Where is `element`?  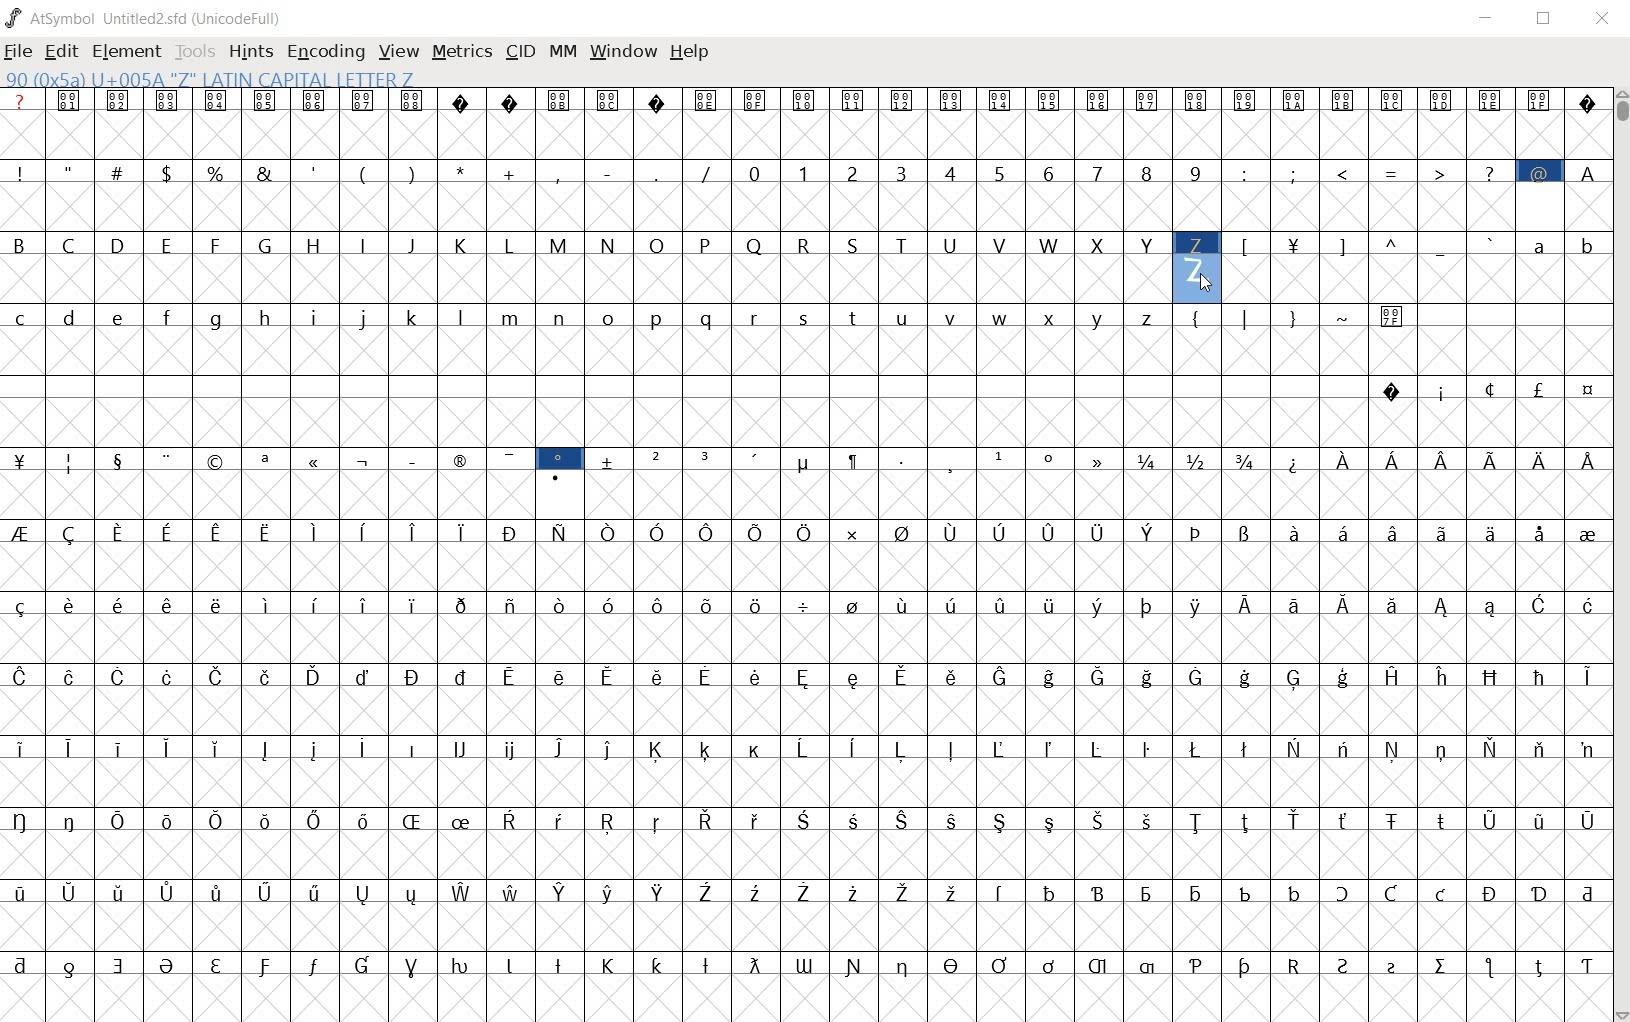 element is located at coordinates (129, 50).